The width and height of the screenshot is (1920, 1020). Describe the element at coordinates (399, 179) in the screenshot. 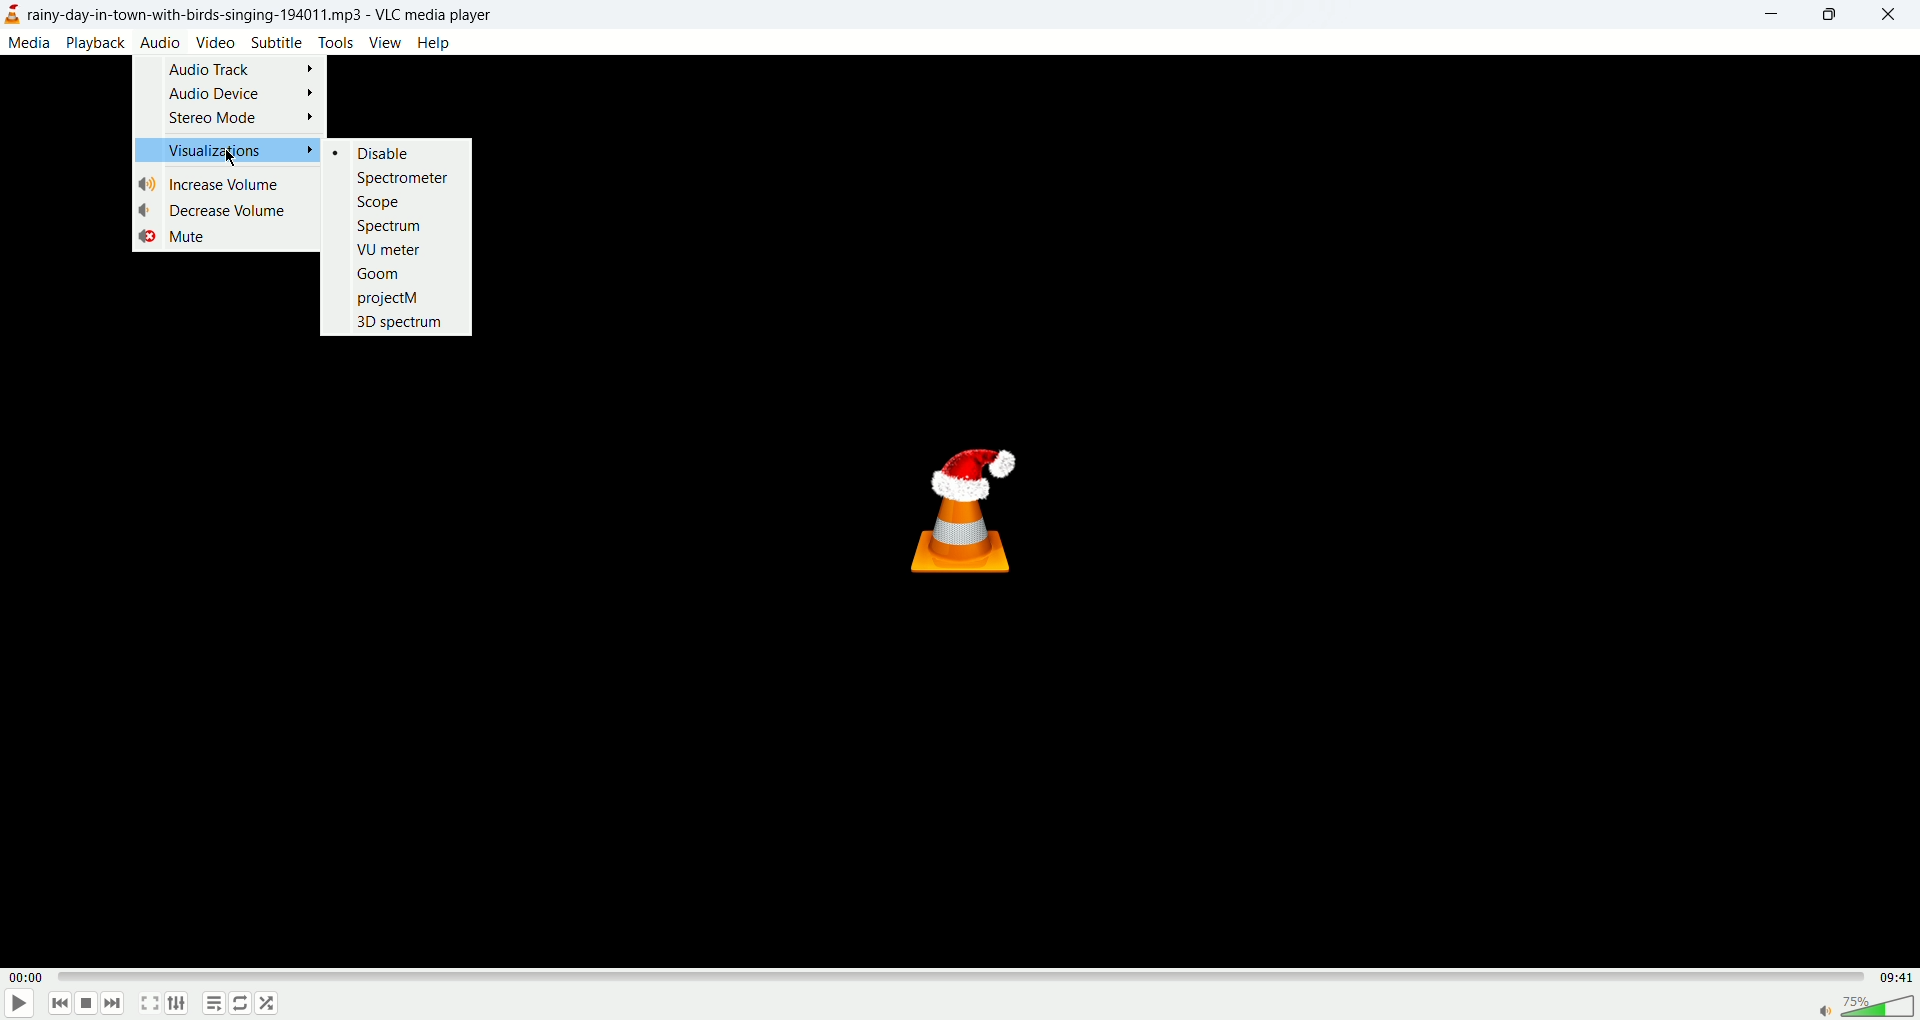

I see `Spectrometer` at that location.